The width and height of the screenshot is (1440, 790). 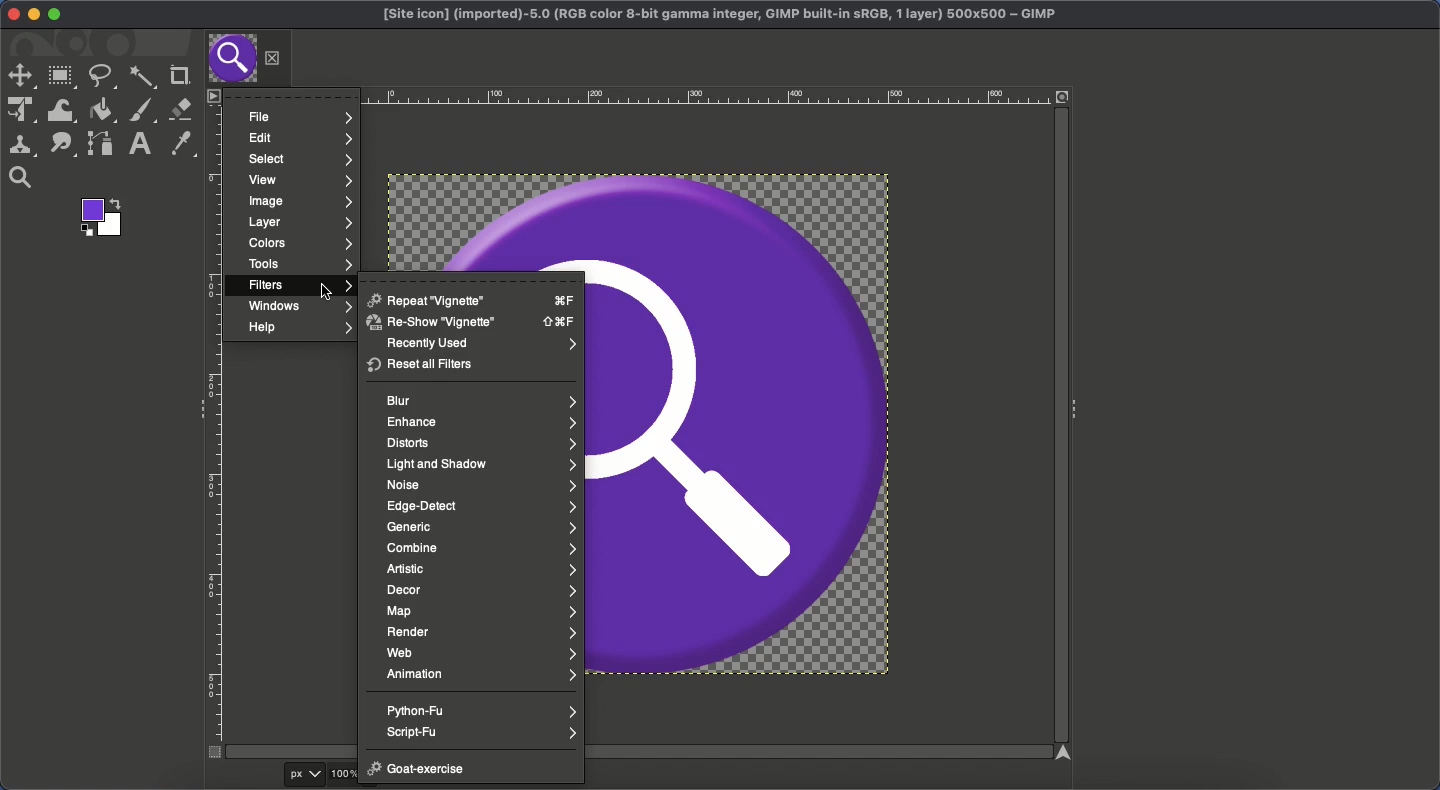 I want to click on Goat exercise, so click(x=417, y=771).